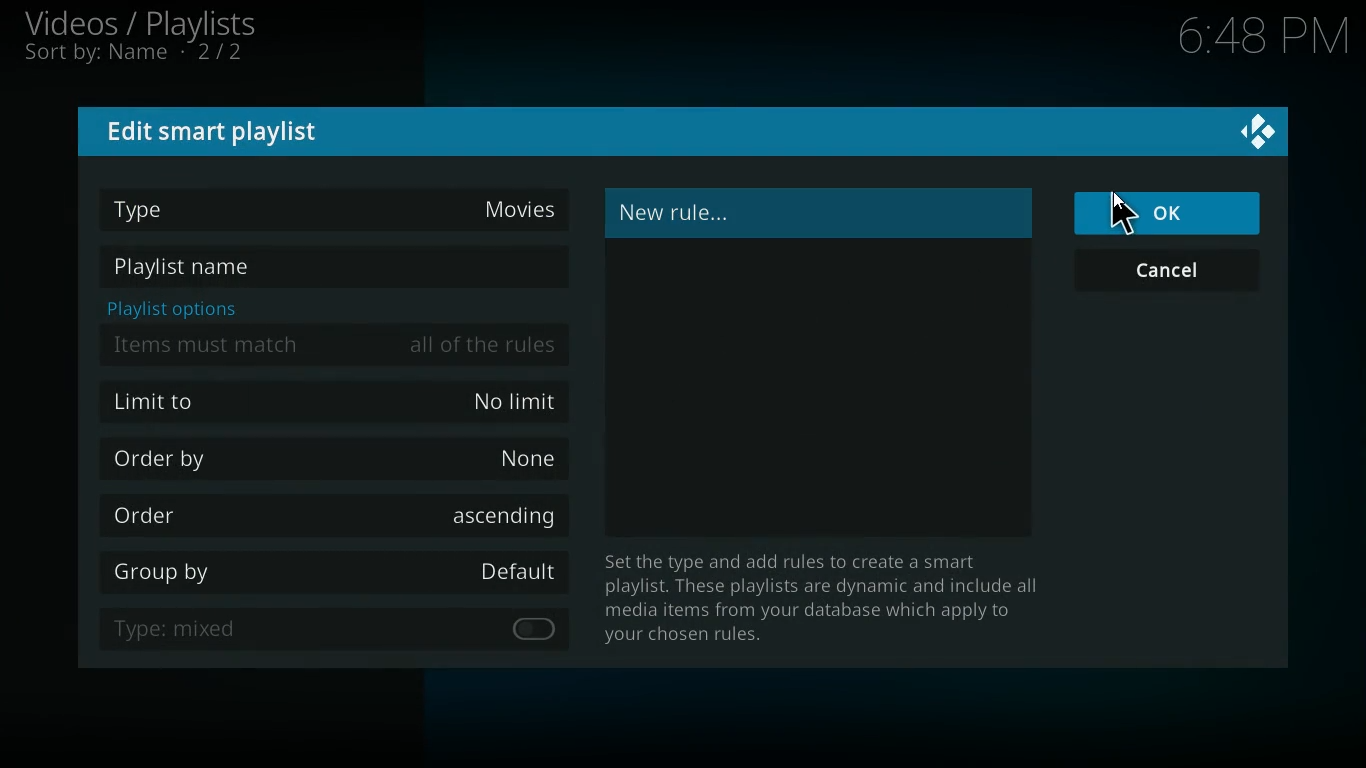 This screenshot has width=1366, height=768. Describe the element at coordinates (333, 269) in the screenshot. I see `name` at that location.